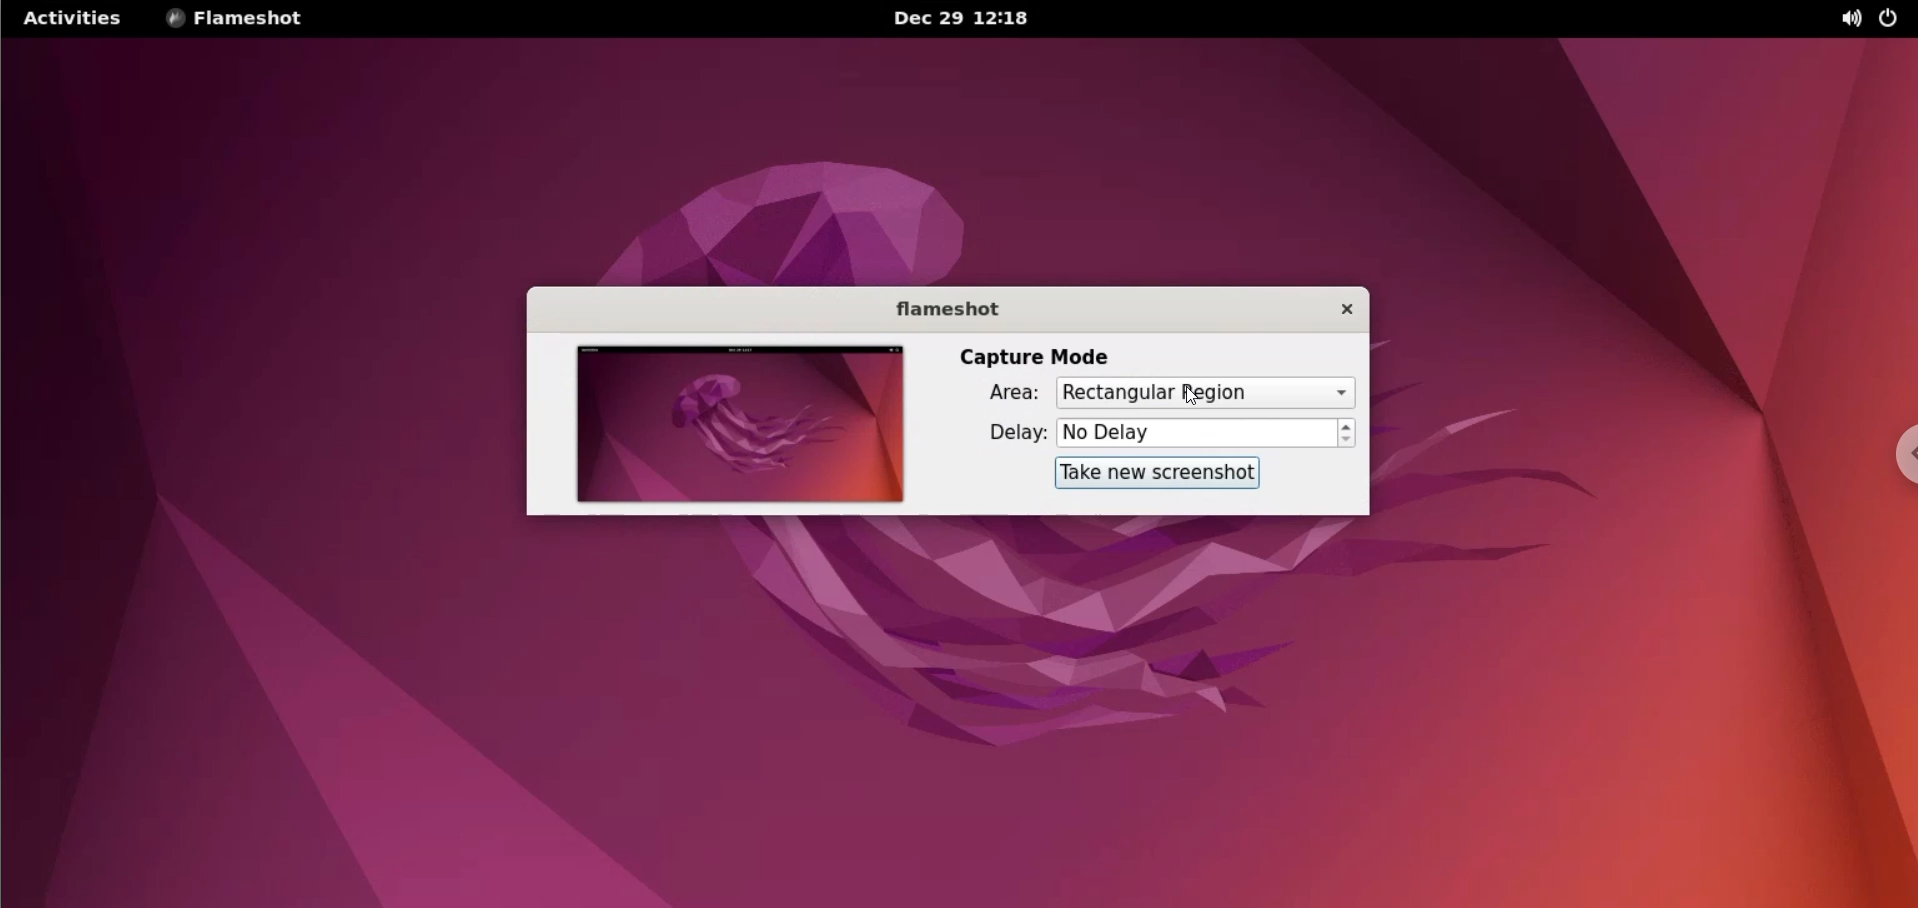 This screenshot has width=1918, height=908. What do you see at coordinates (1897, 19) in the screenshot?
I see `power options` at bounding box center [1897, 19].